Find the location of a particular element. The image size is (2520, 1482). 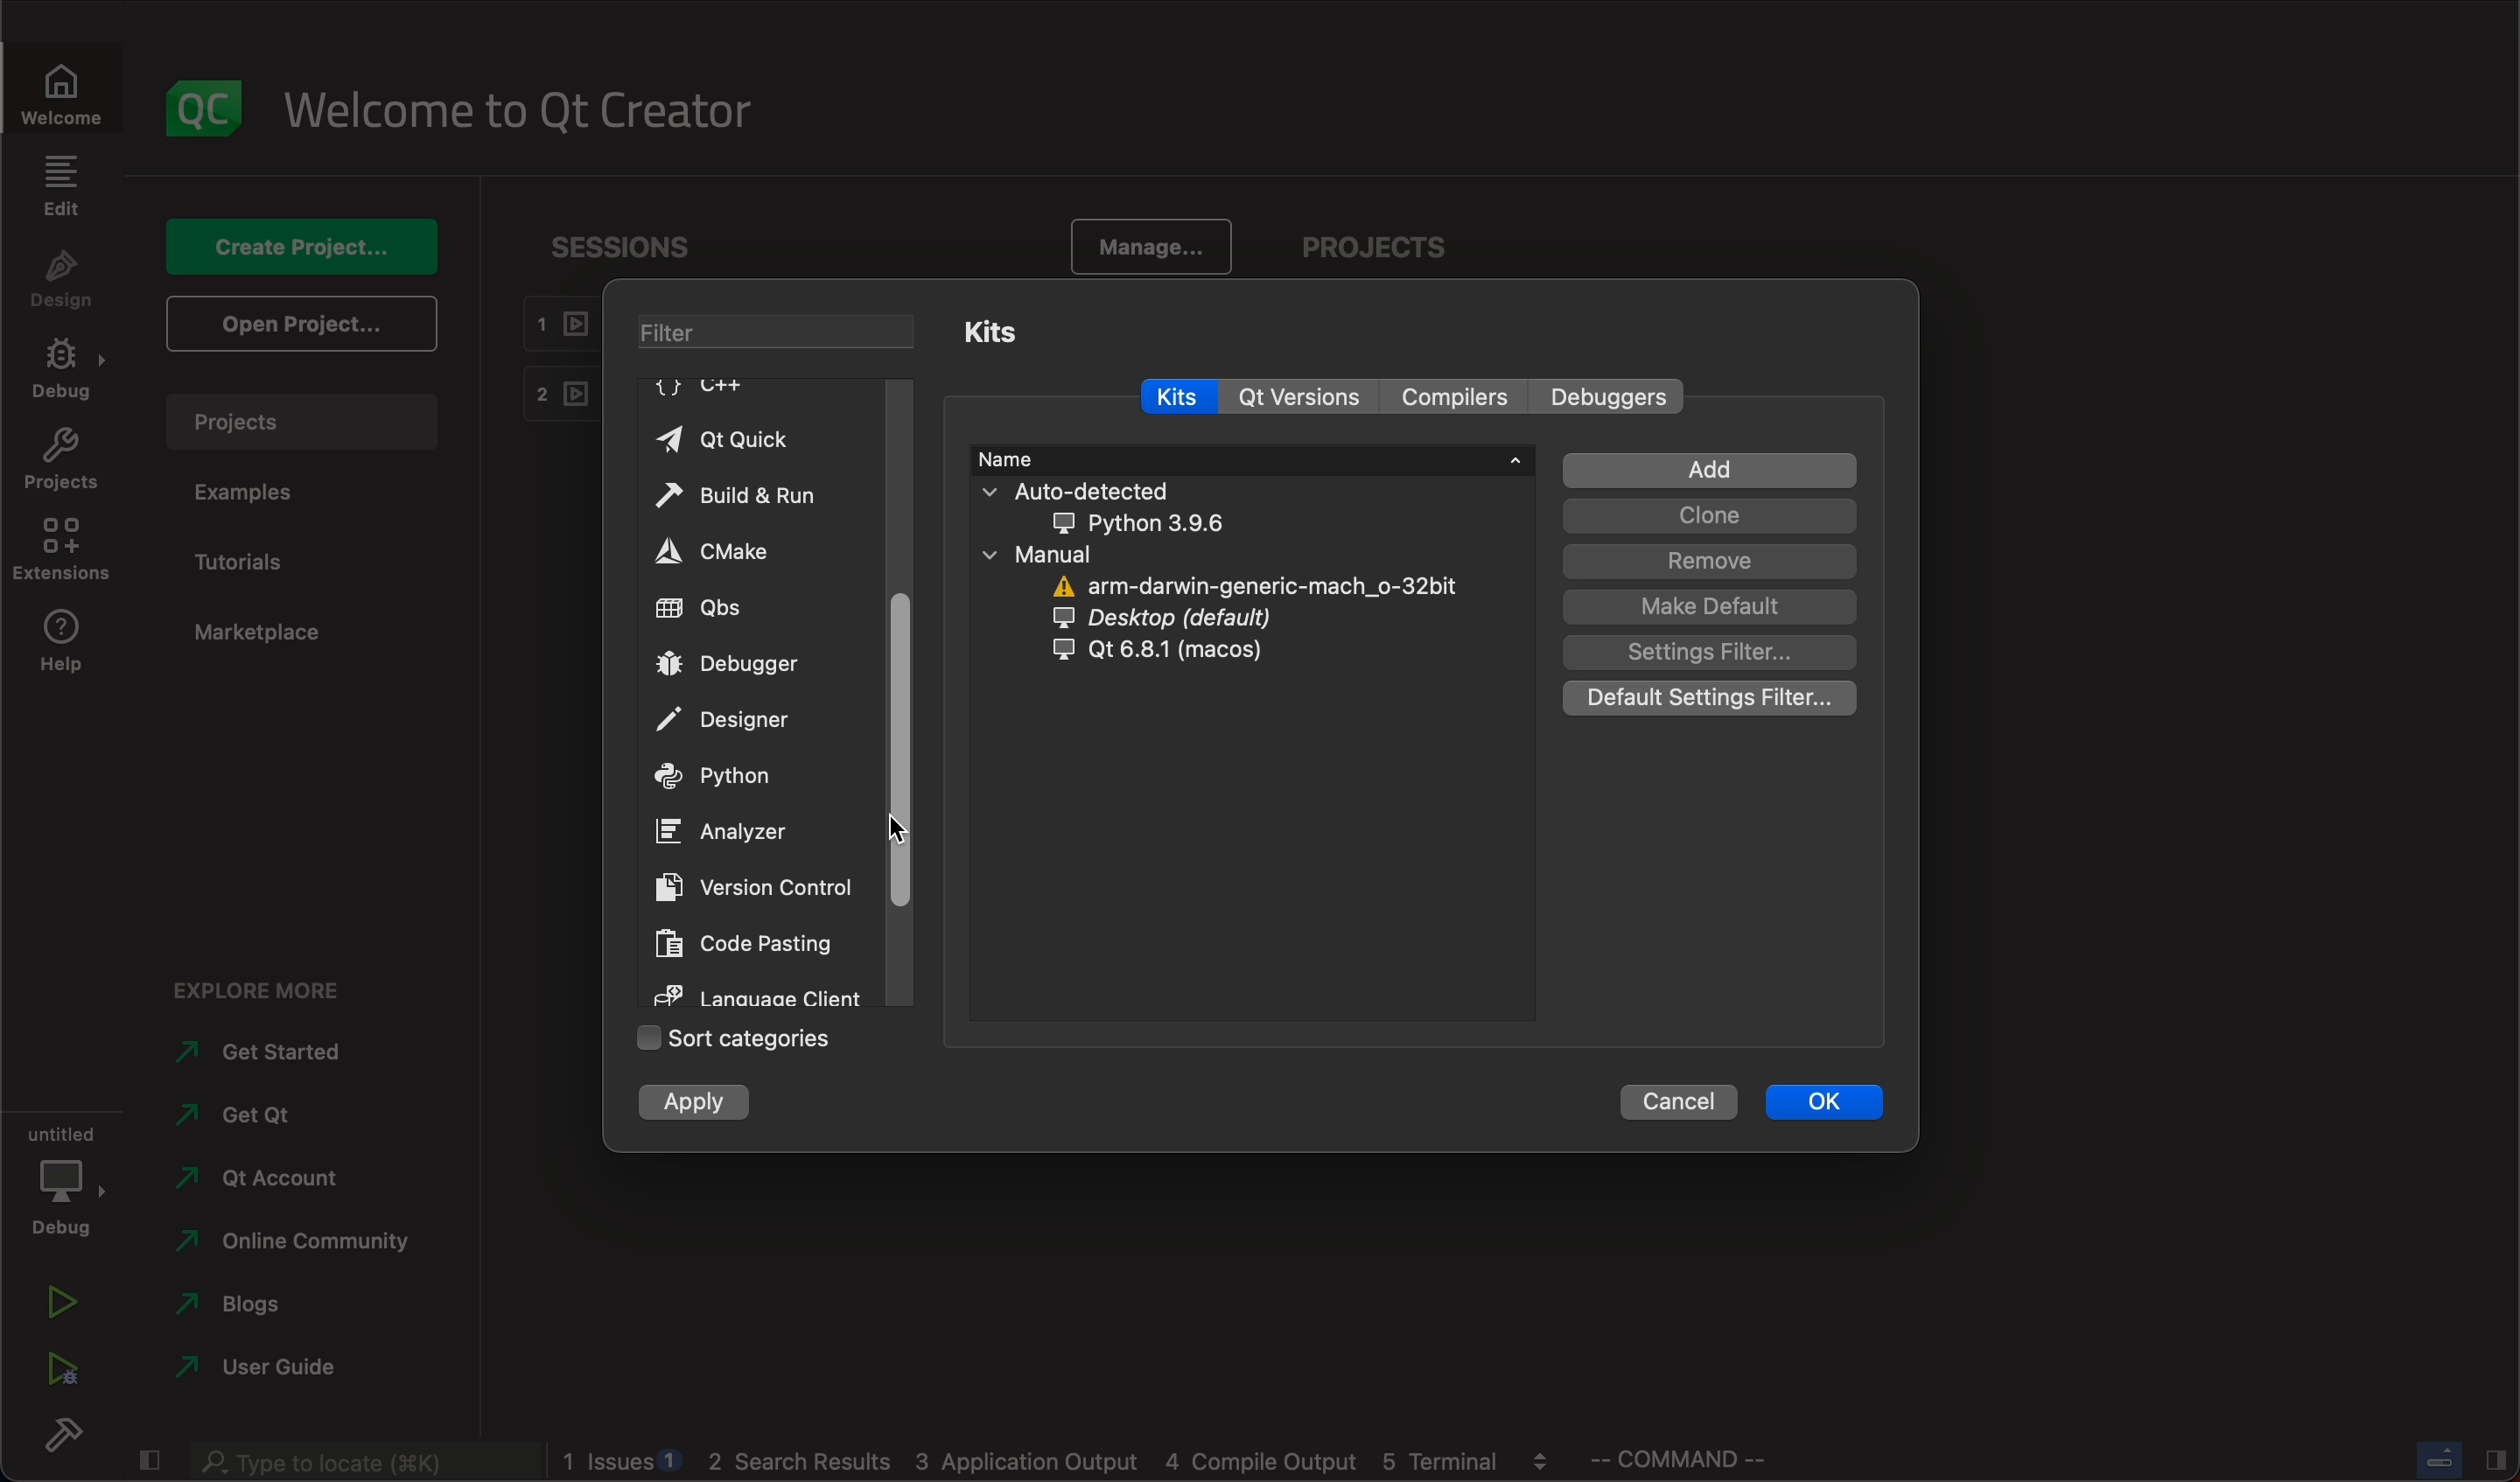

qbs is located at coordinates (746, 608).